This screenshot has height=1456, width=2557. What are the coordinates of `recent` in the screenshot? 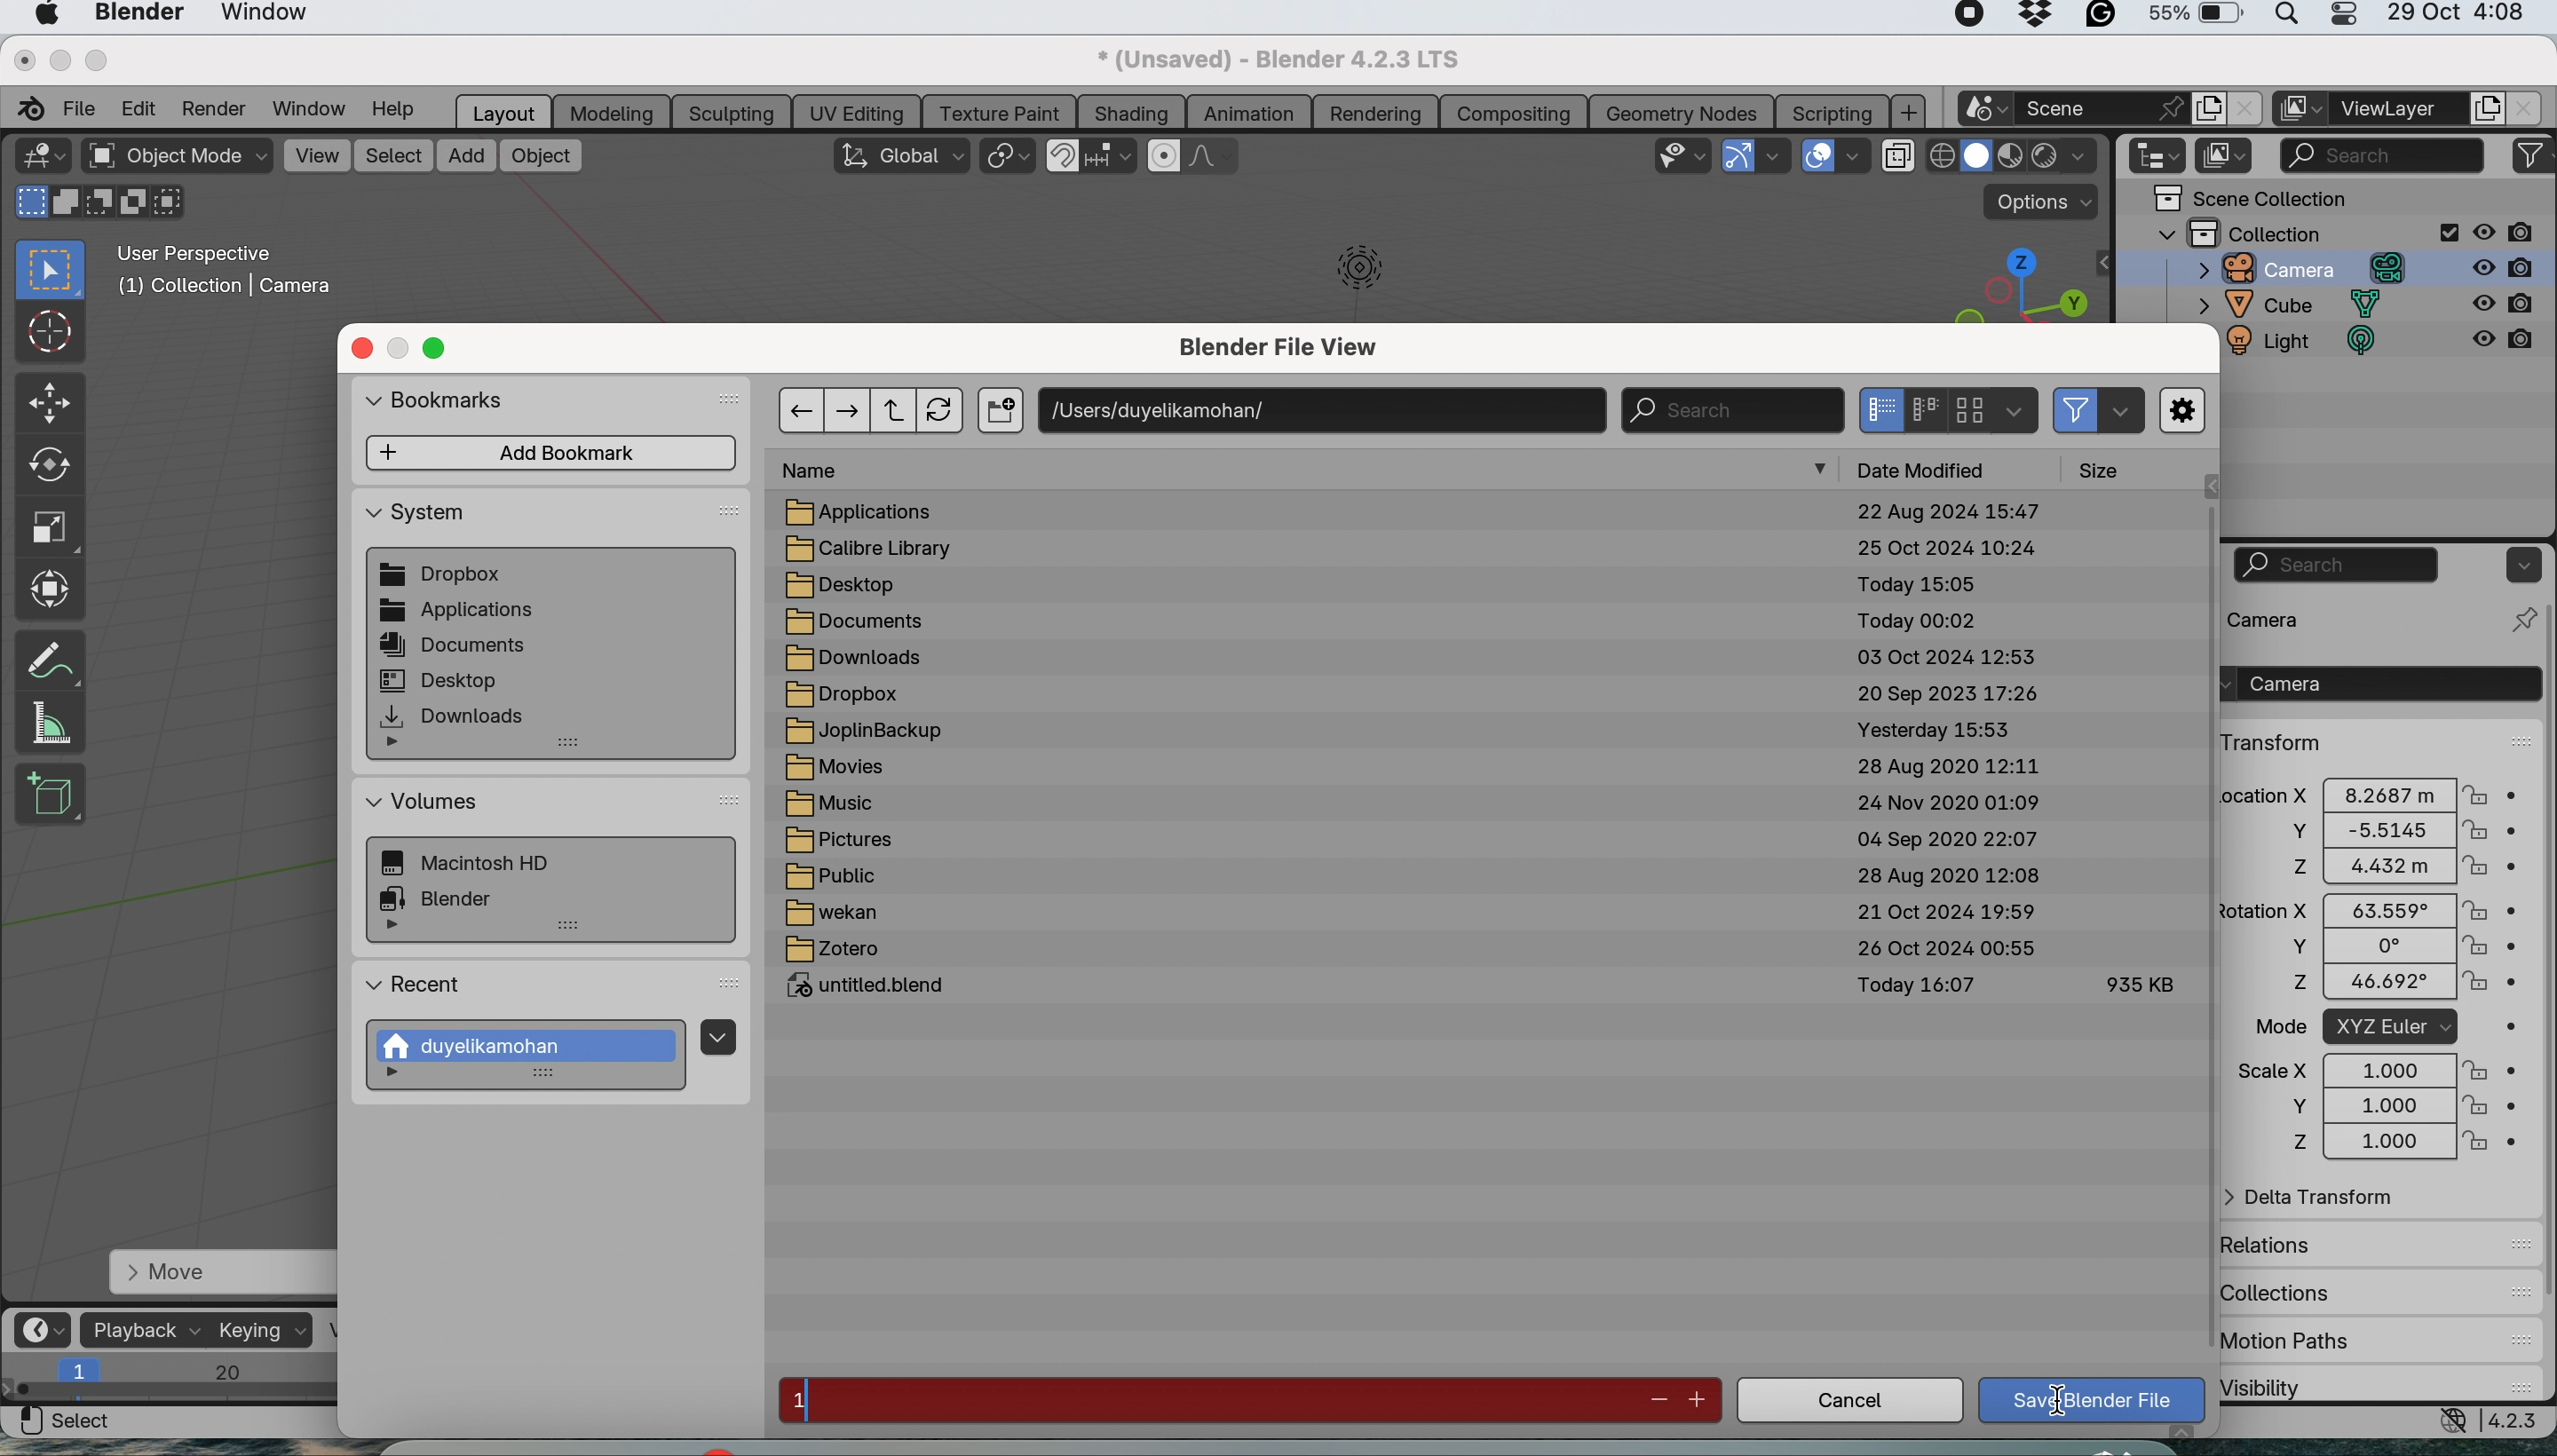 It's located at (418, 988).